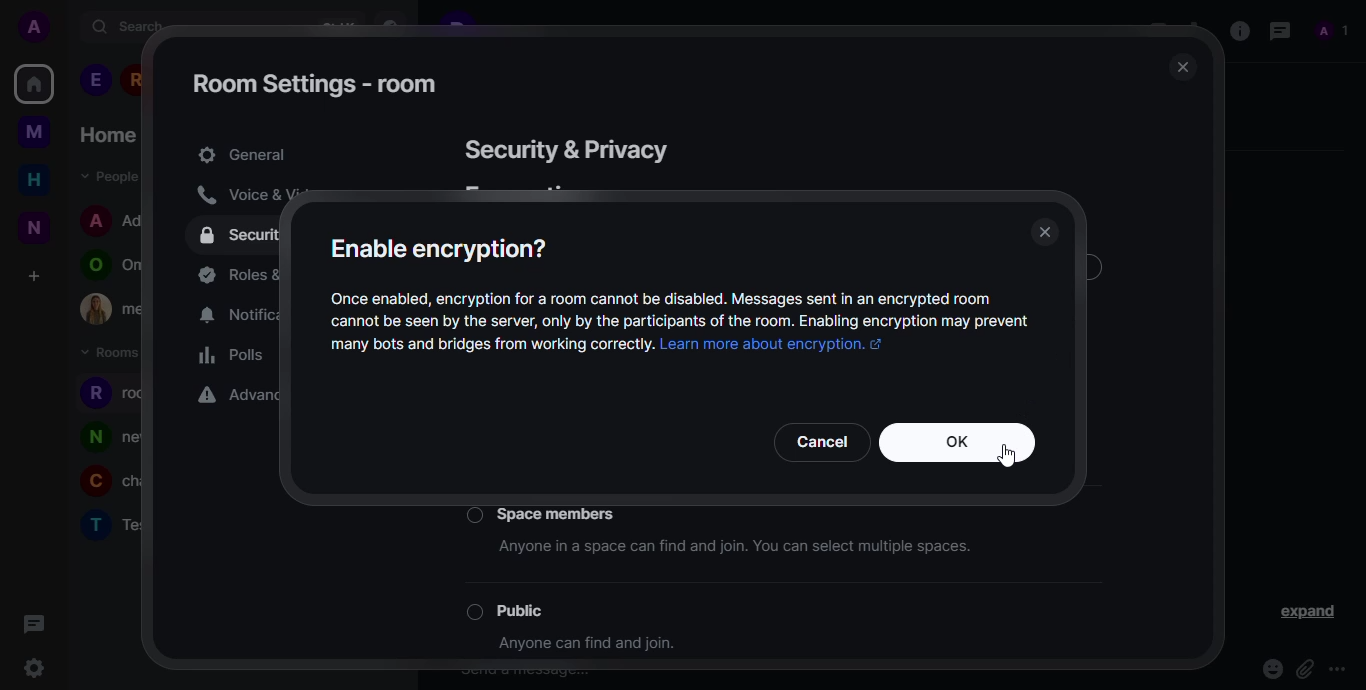  Describe the element at coordinates (1335, 32) in the screenshot. I see `people` at that location.